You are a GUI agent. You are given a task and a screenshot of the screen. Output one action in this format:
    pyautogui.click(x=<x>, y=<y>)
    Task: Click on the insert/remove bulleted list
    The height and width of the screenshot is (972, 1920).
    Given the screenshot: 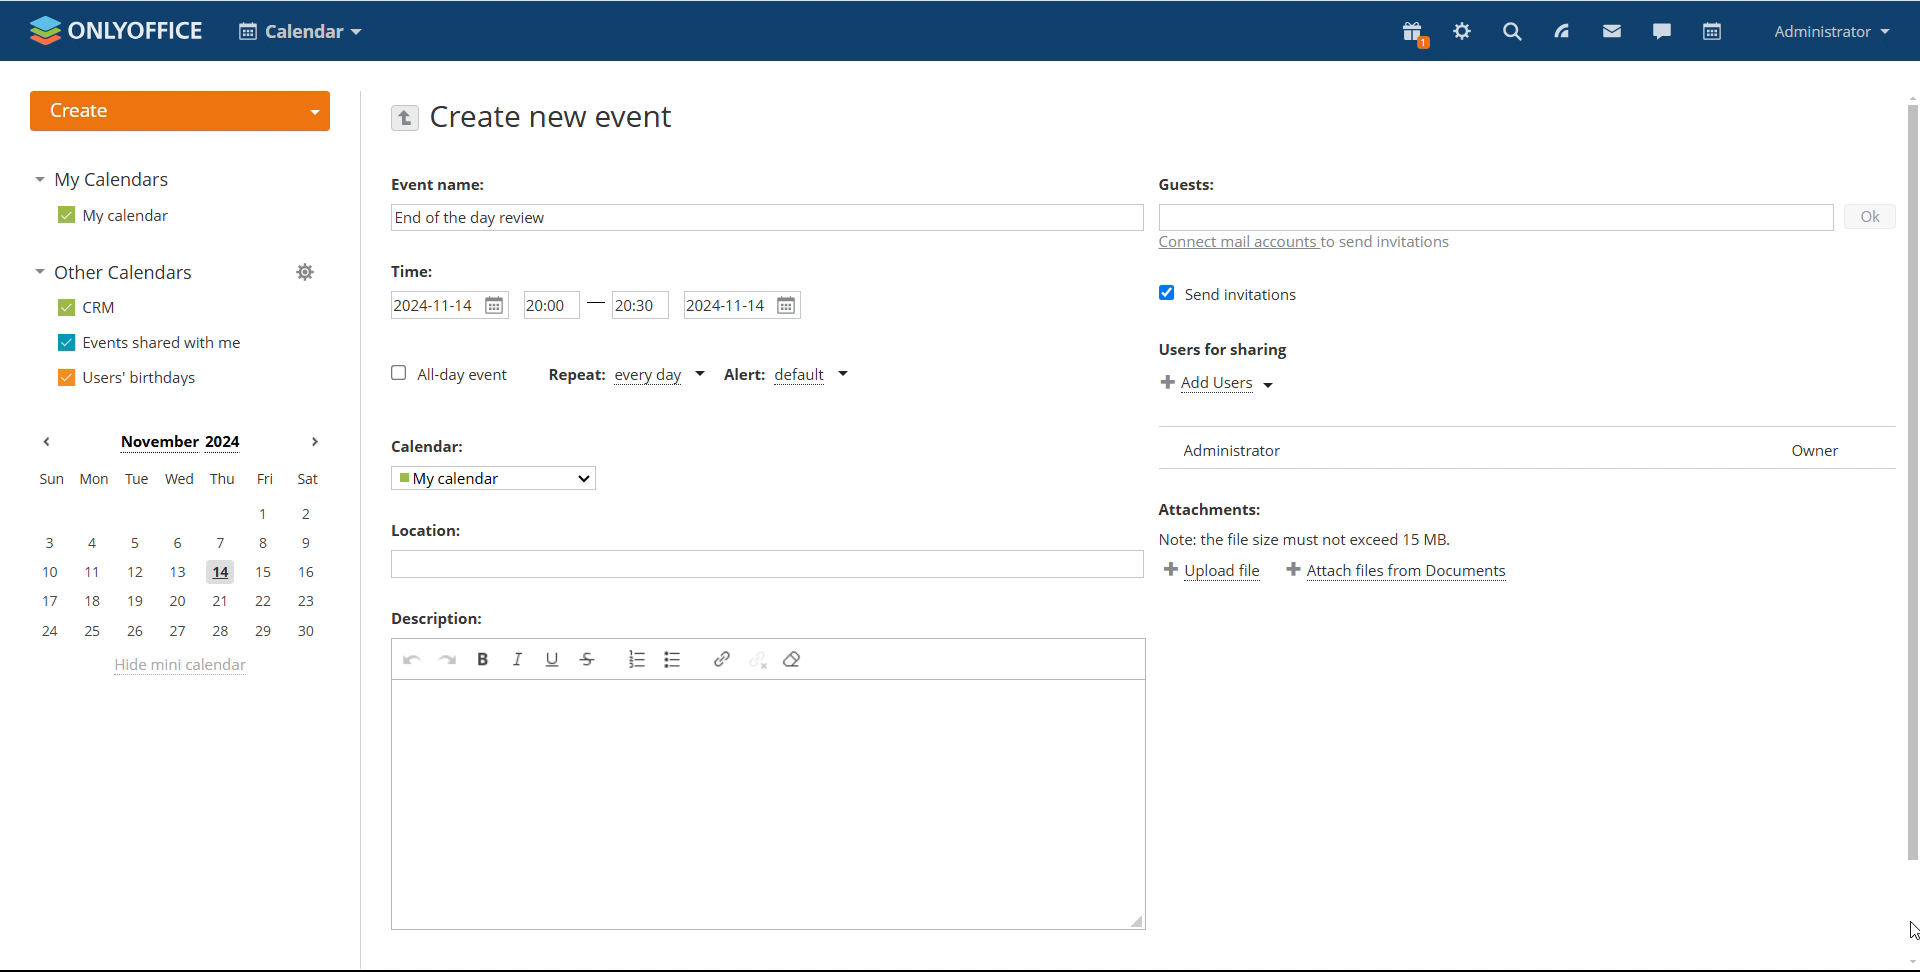 What is the action you would take?
    pyautogui.click(x=674, y=659)
    